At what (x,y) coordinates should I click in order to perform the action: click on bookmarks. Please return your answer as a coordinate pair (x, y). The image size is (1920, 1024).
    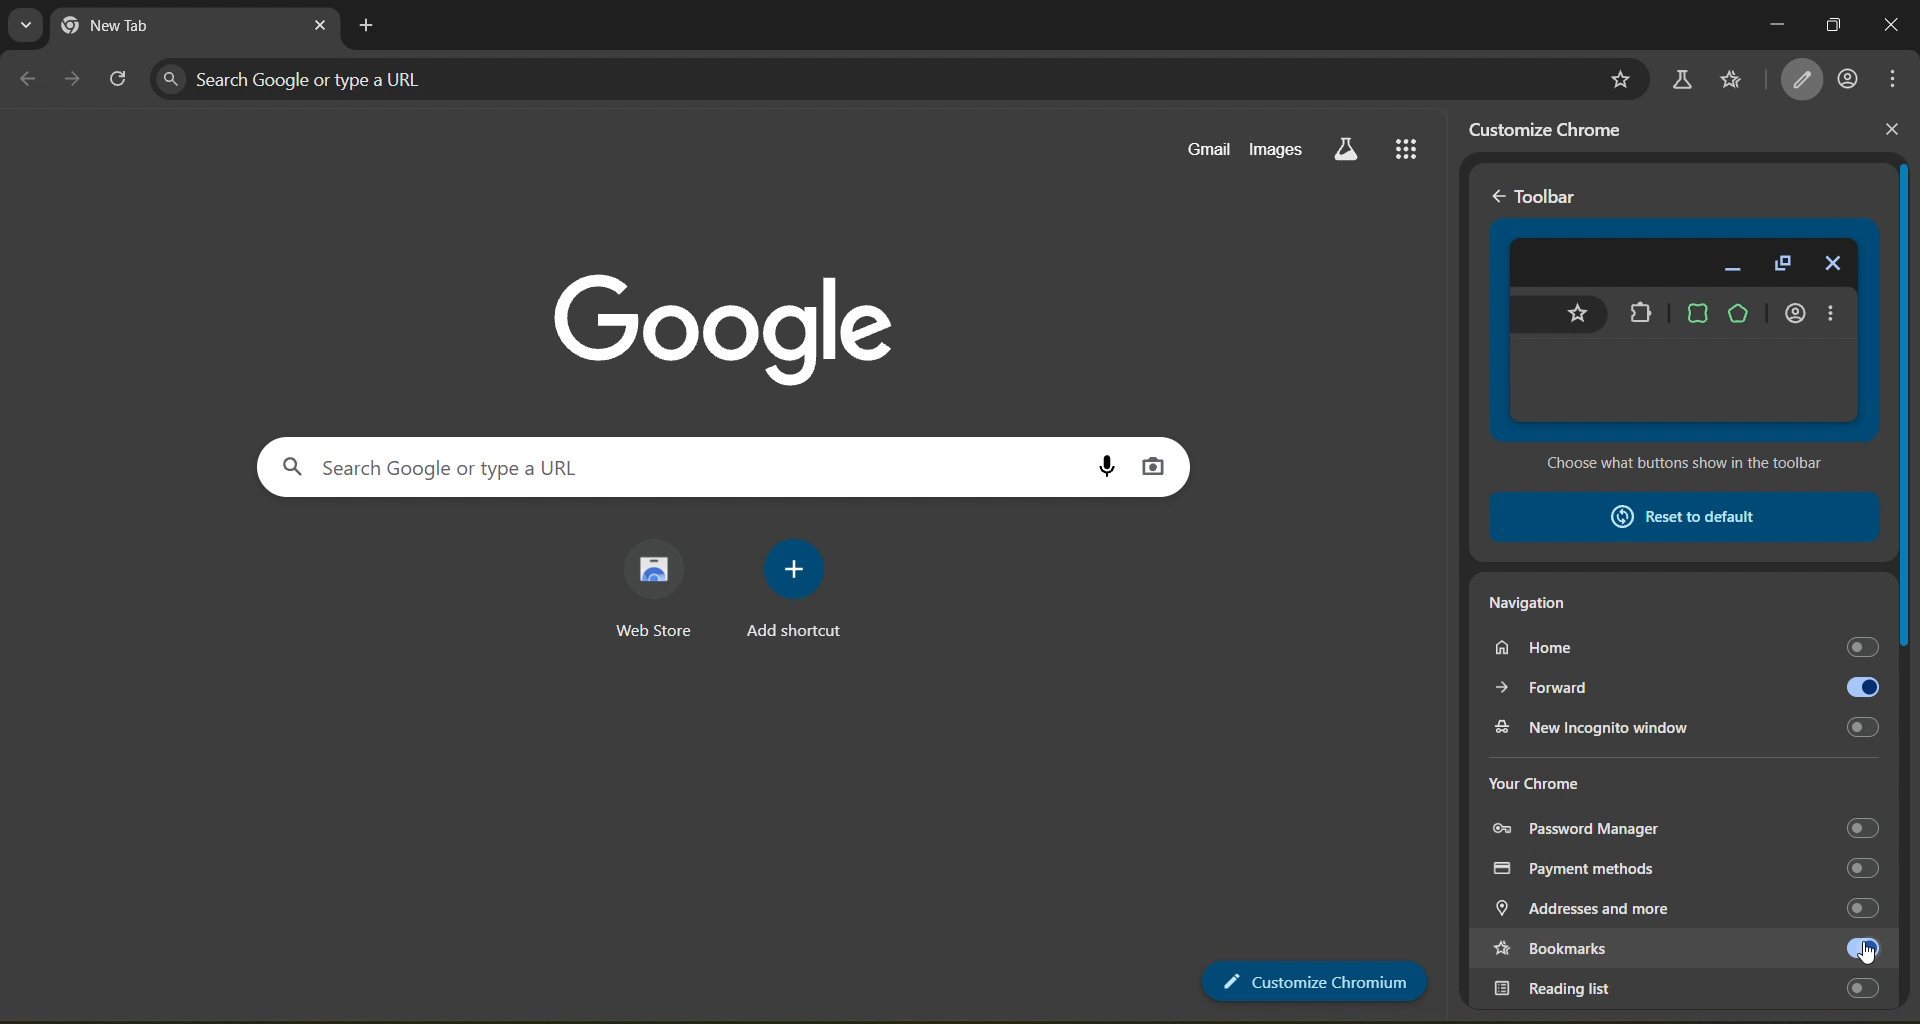
    Looking at the image, I should click on (1650, 950).